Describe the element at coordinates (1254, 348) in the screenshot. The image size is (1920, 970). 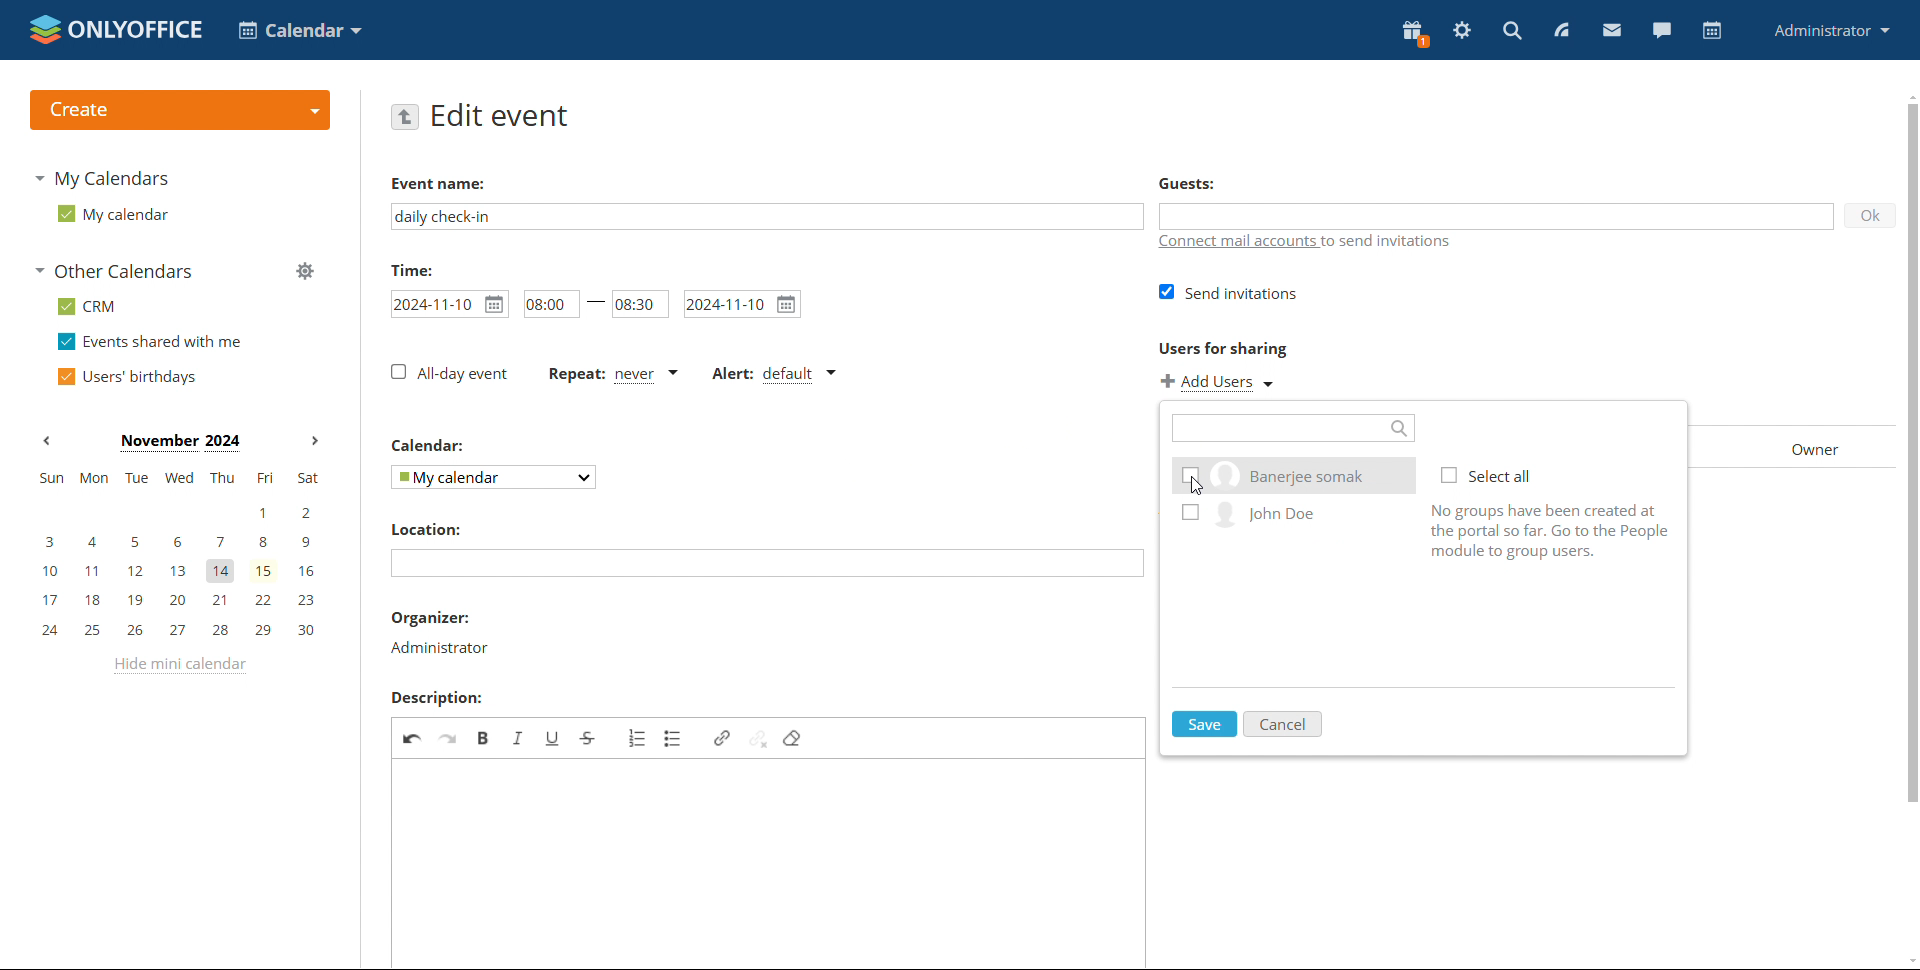
I see `user for sharing:` at that location.